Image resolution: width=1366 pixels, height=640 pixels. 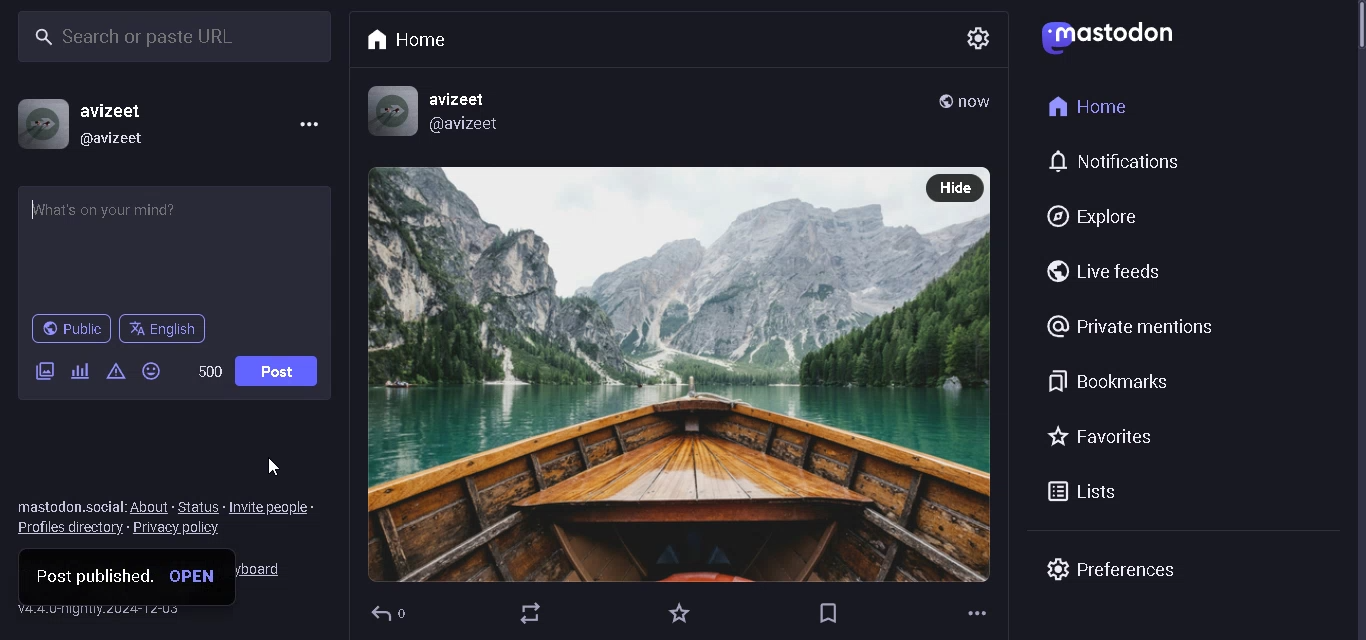 I want to click on live feeds, so click(x=1099, y=267).